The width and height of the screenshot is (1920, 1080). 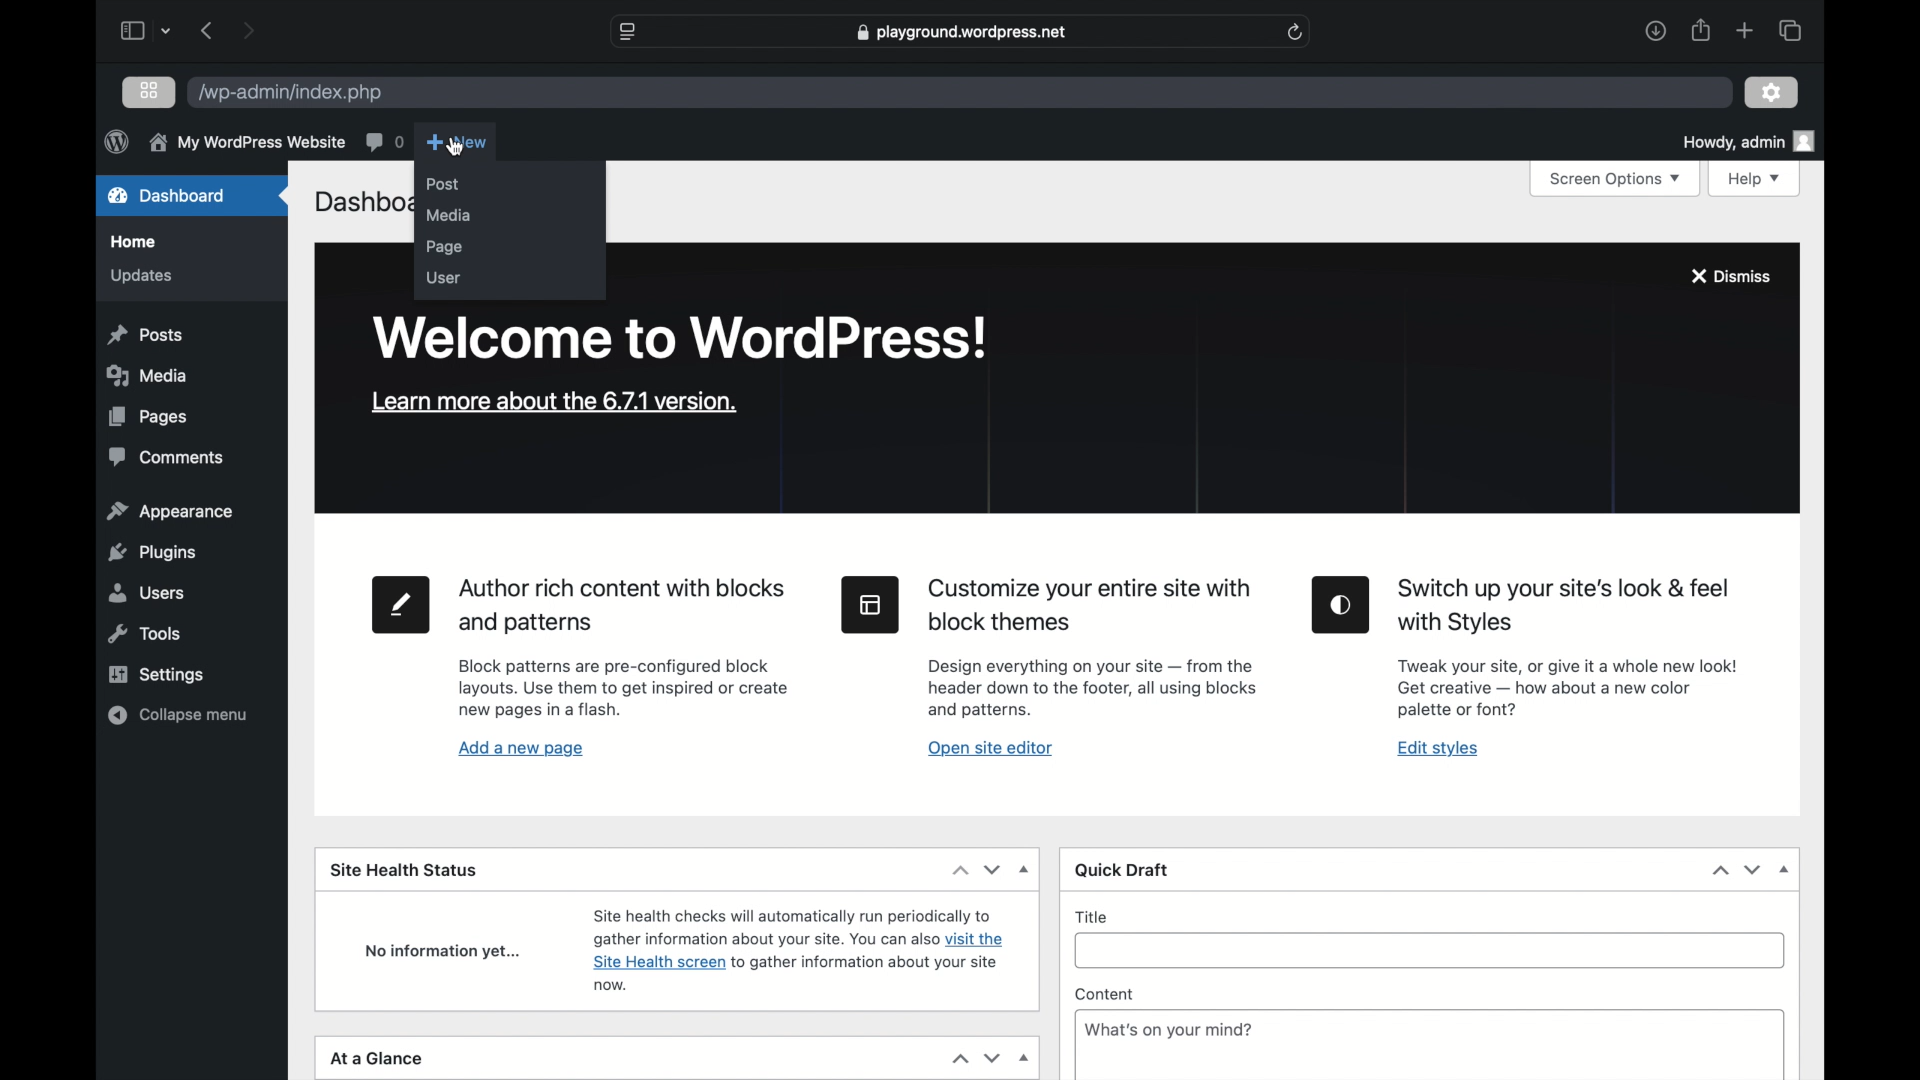 What do you see at coordinates (148, 416) in the screenshot?
I see `pages` at bounding box center [148, 416].